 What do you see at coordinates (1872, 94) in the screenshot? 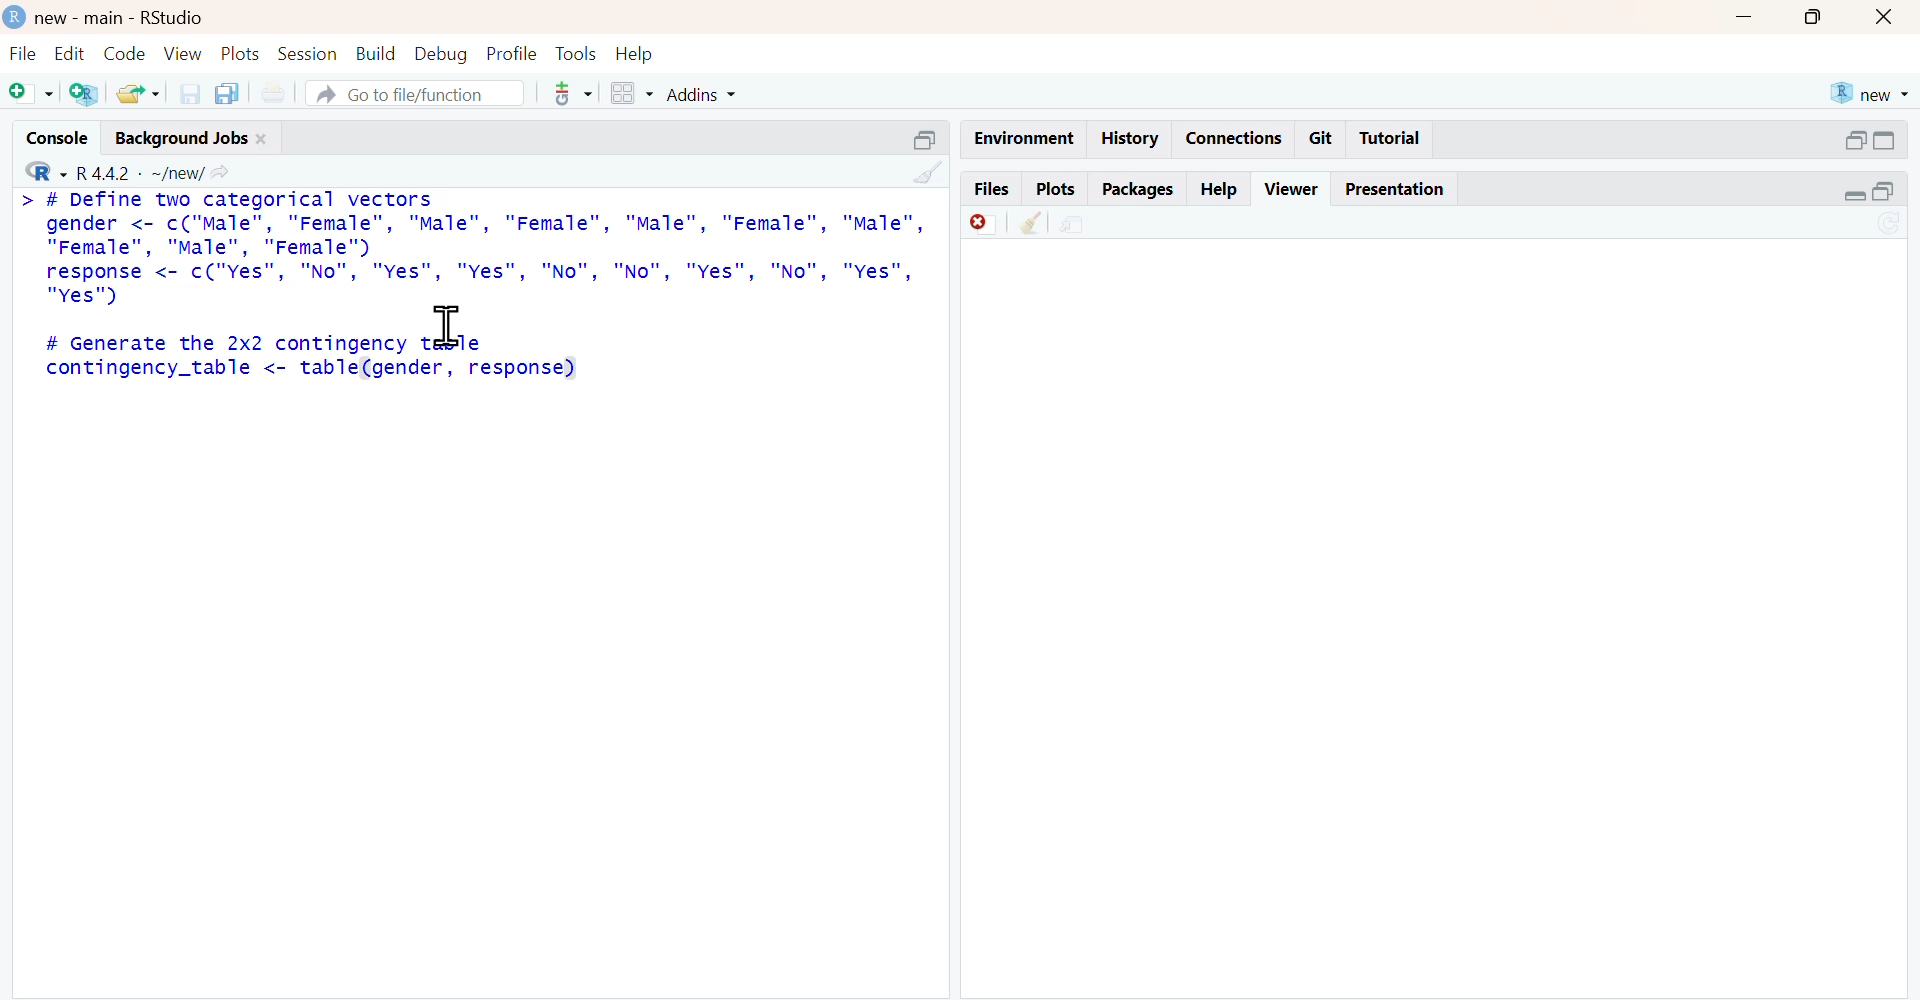
I see `new` at bounding box center [1872, 94].